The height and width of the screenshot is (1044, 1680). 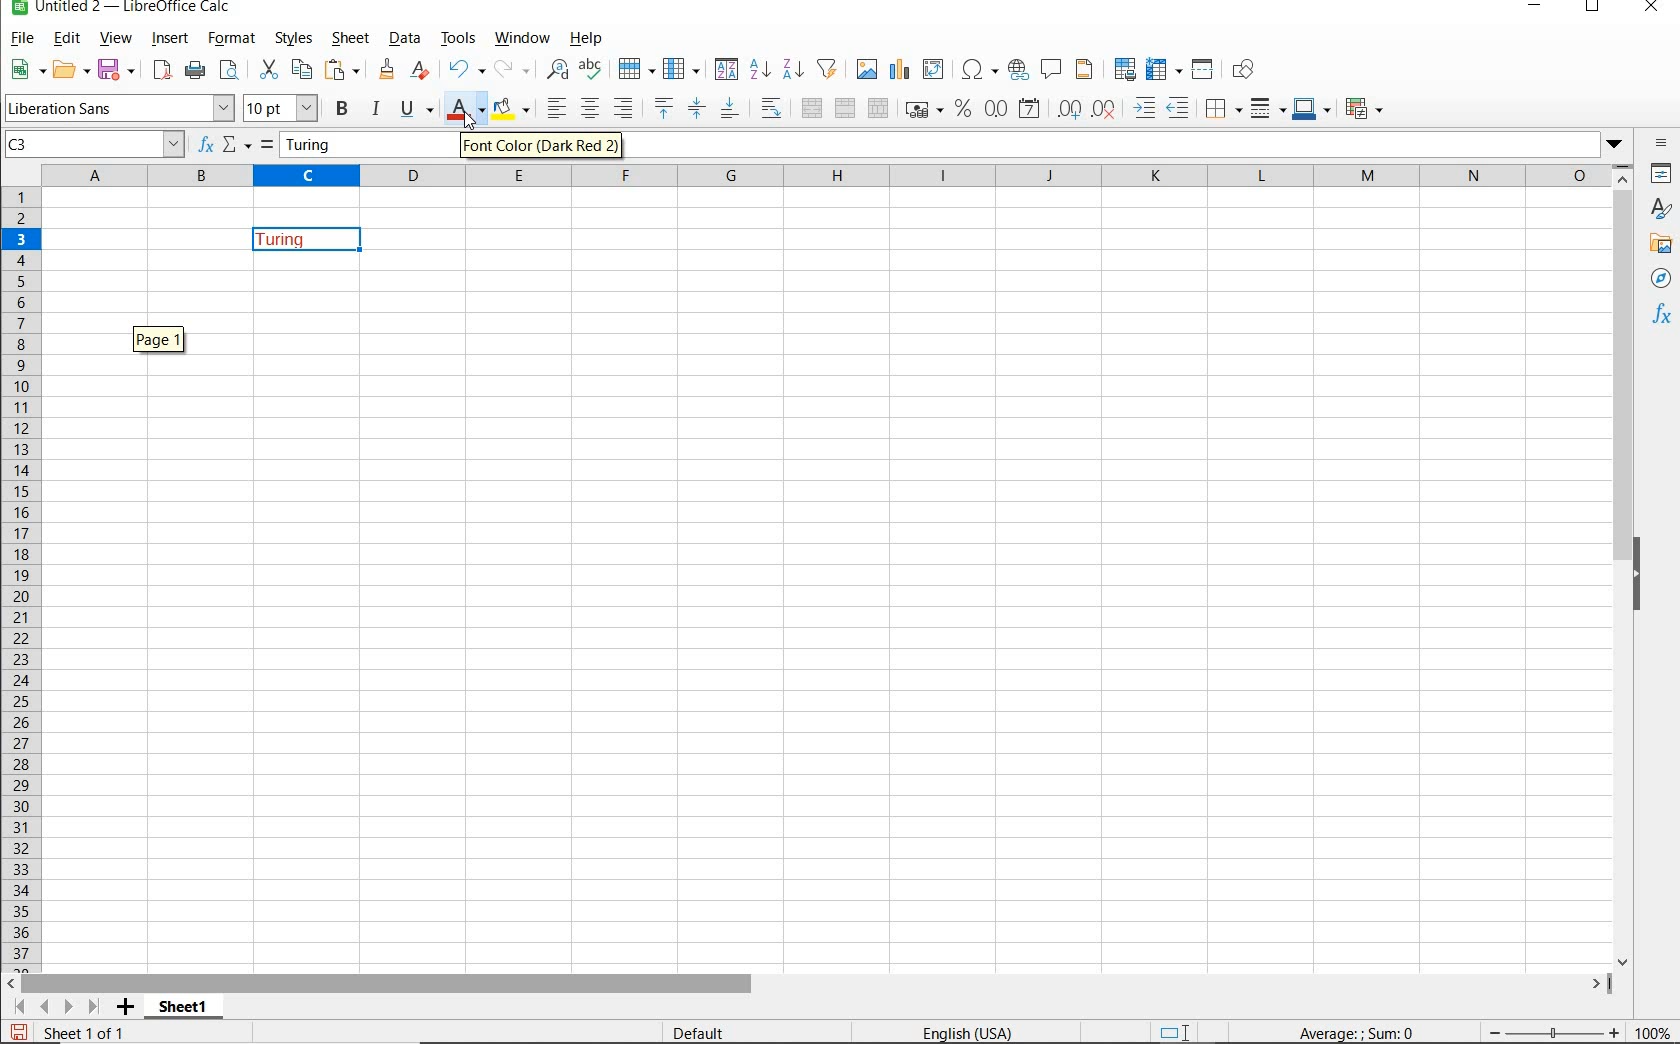 What do you see at coordinates (760, 71) in the screenshot?
I see `SORT ASCENDING` at bounding box center [760, 71].